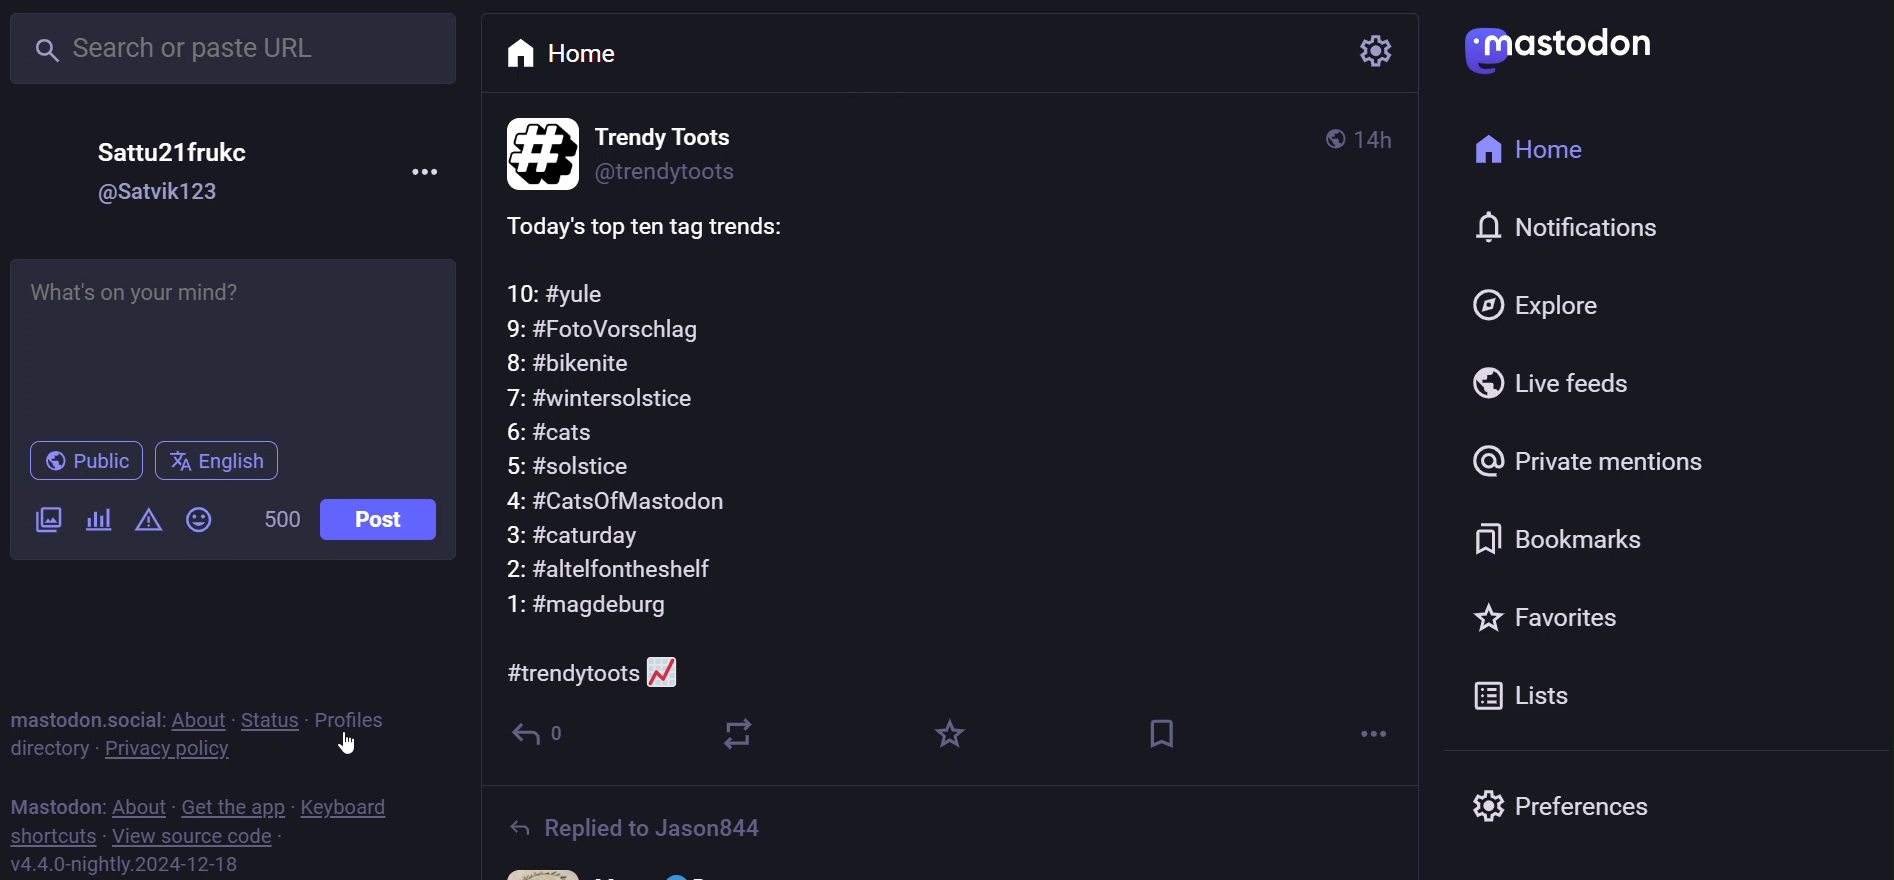  What do you see at coordinates (84, 463) in the screenshot?
I see `public` at bounding box center [84, 463].